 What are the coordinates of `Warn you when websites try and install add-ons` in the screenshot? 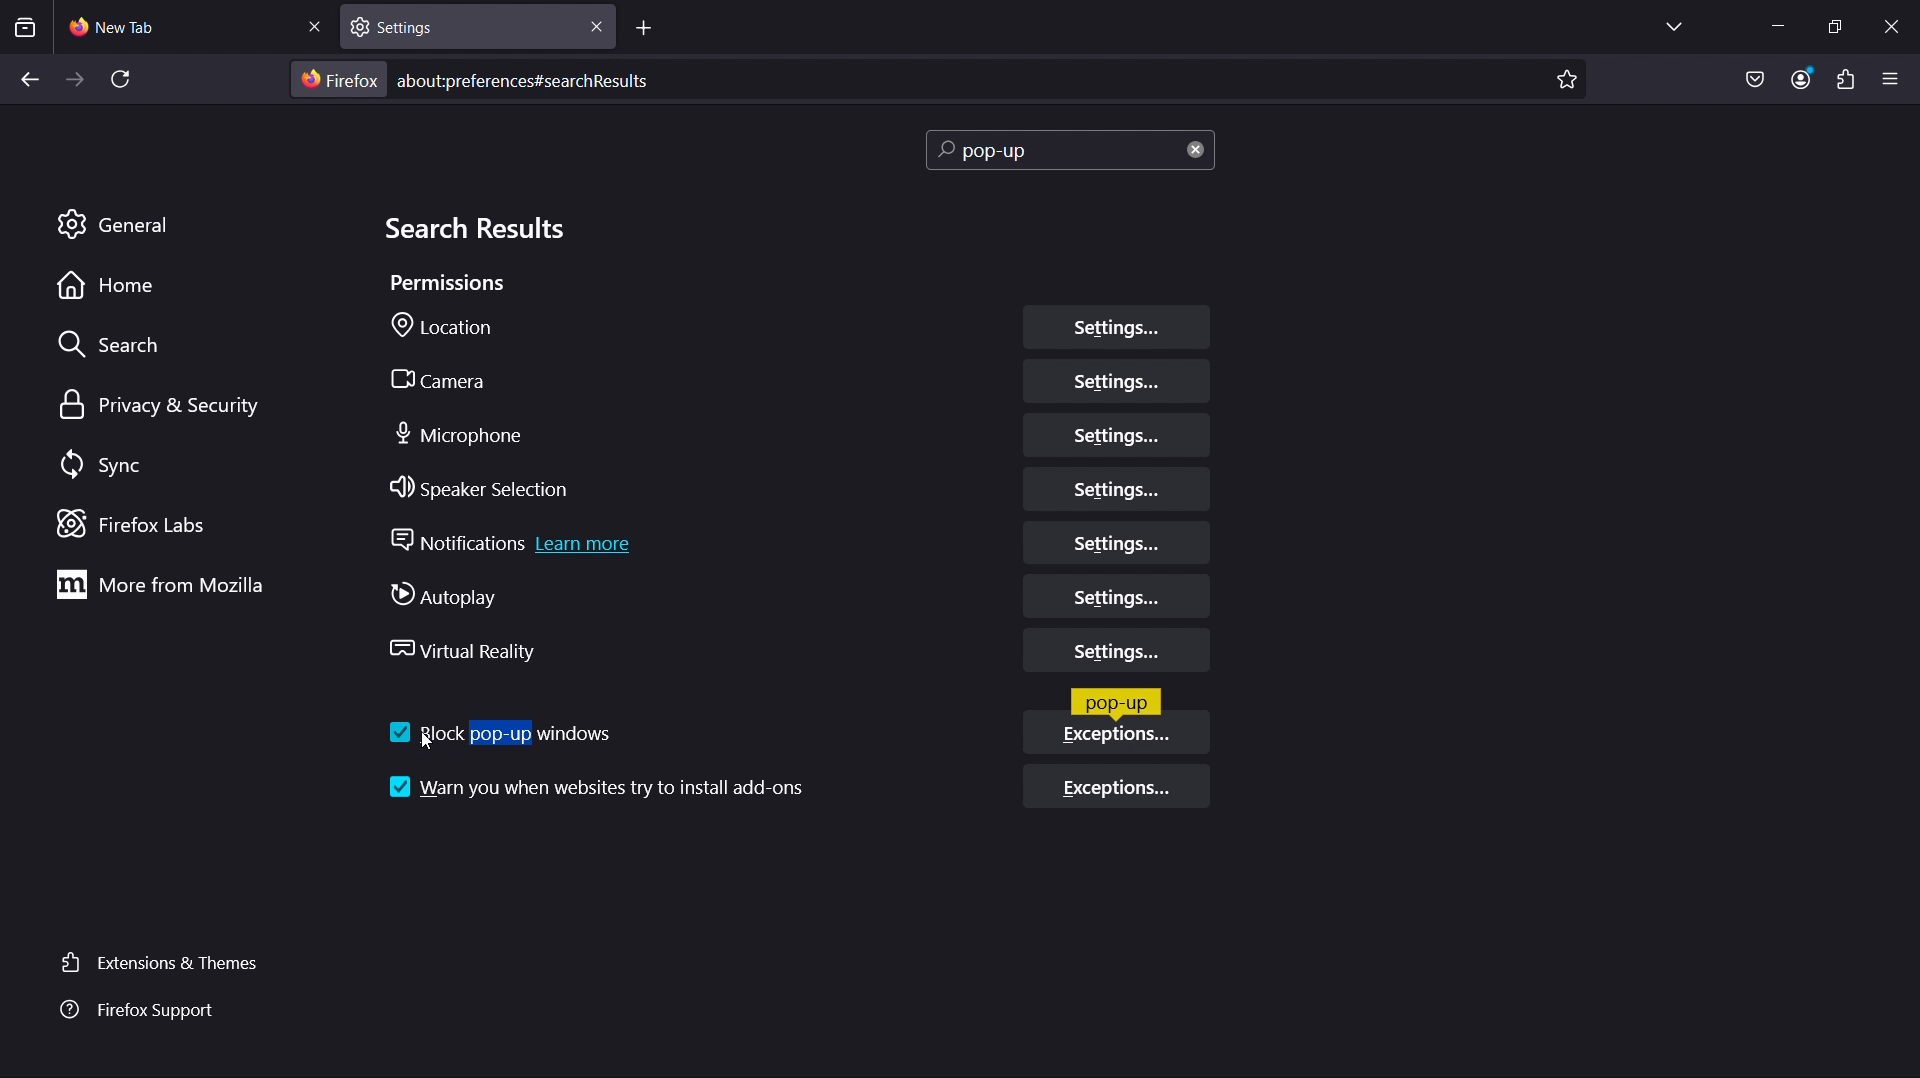 It's located at (592, 786).